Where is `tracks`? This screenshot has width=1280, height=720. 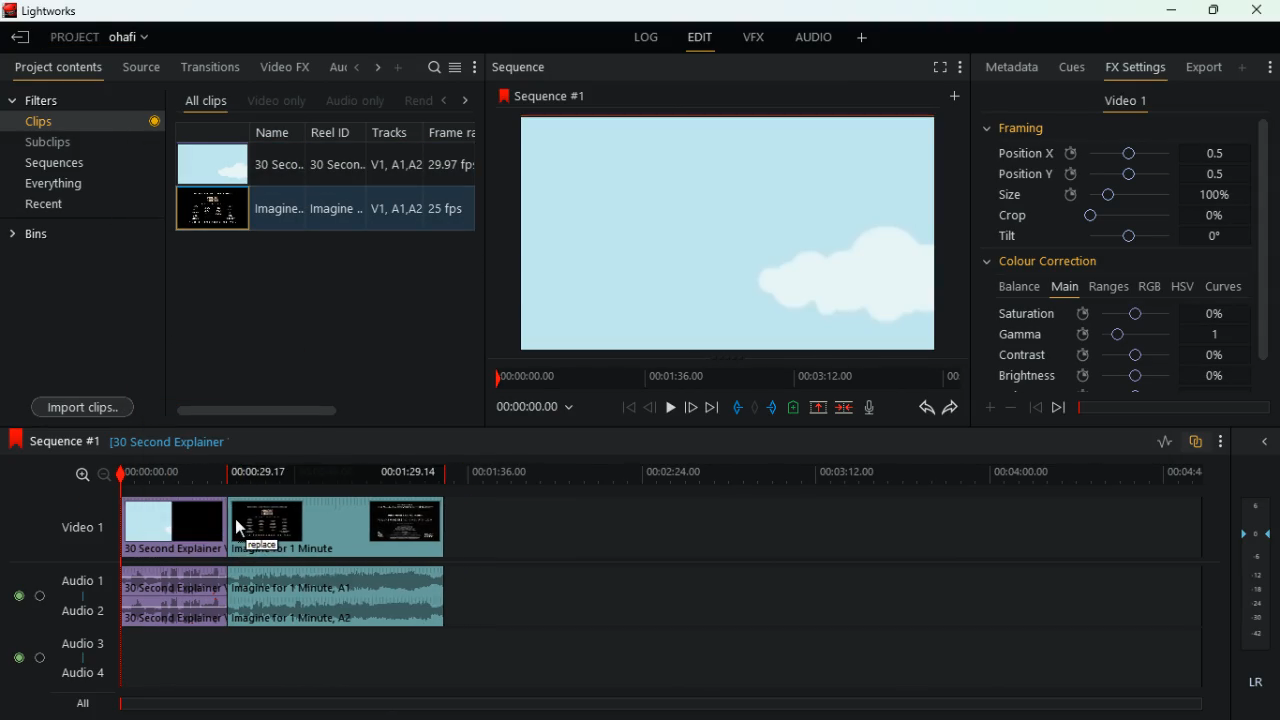 tracks is located at coordinates (396, 176).